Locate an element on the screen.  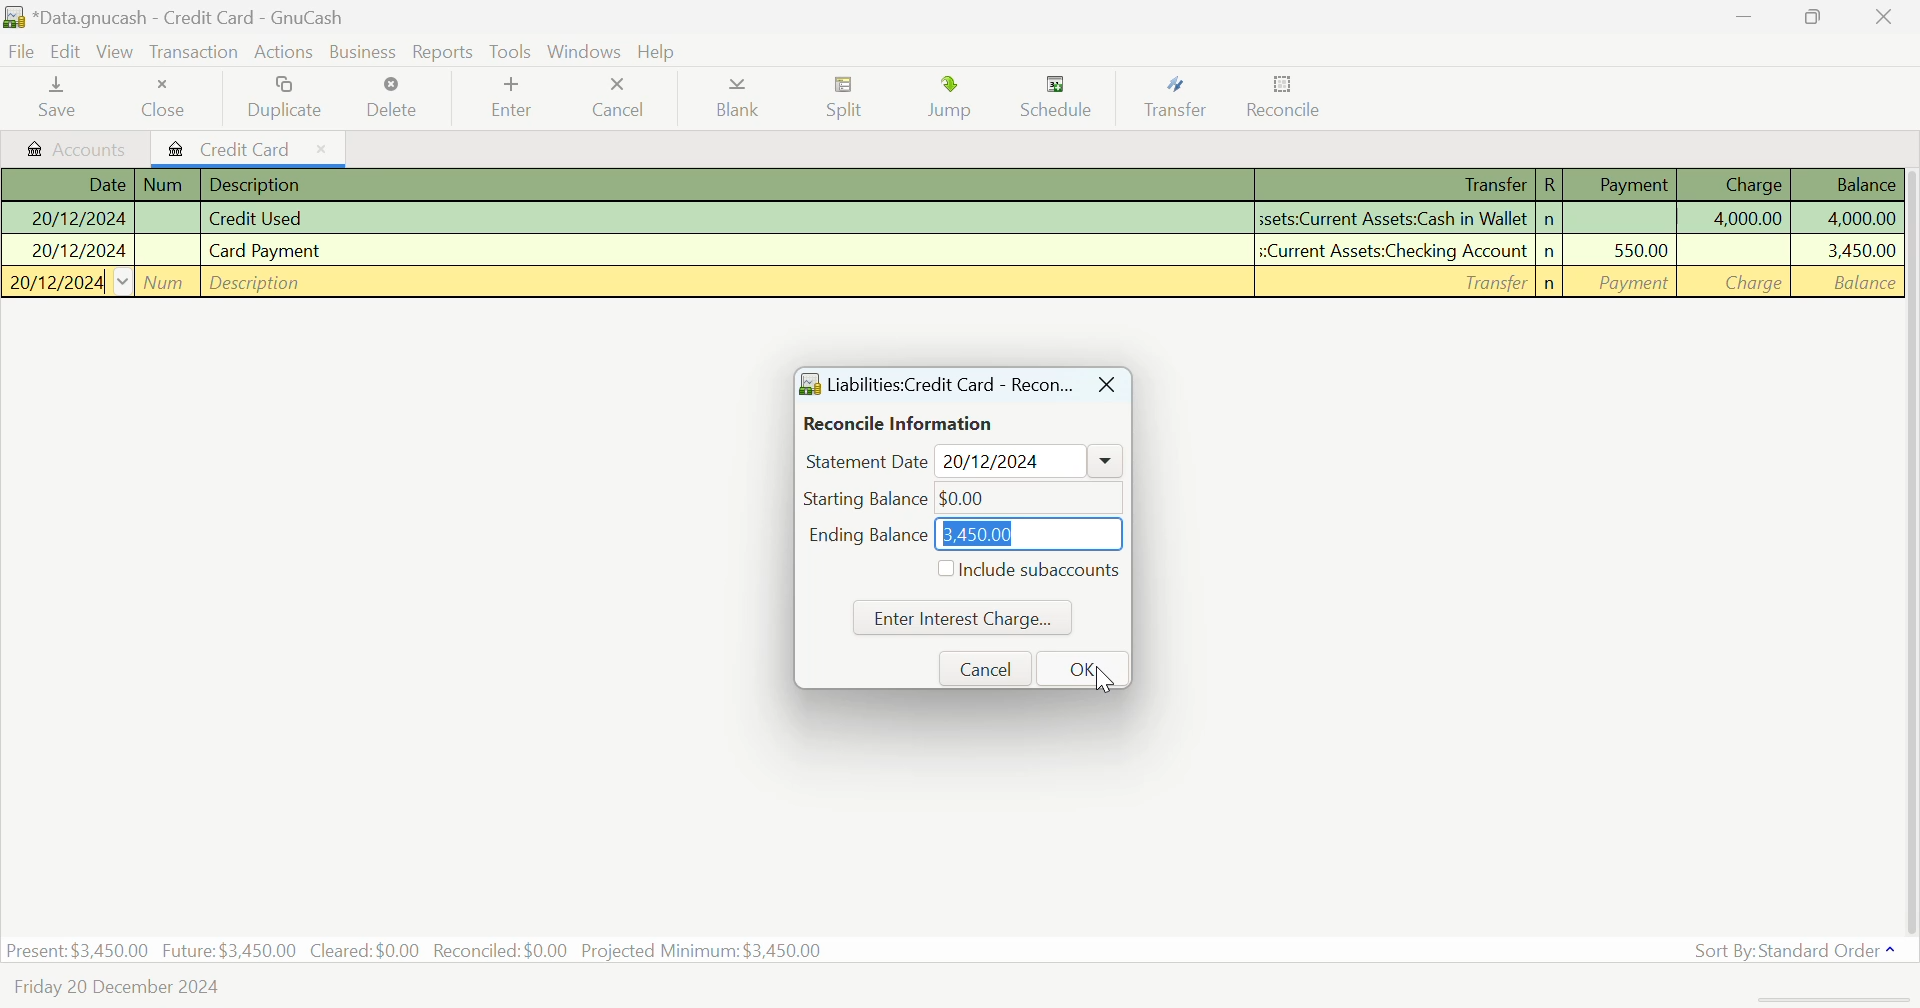
Close Window is located at coordinates (1888, 17).